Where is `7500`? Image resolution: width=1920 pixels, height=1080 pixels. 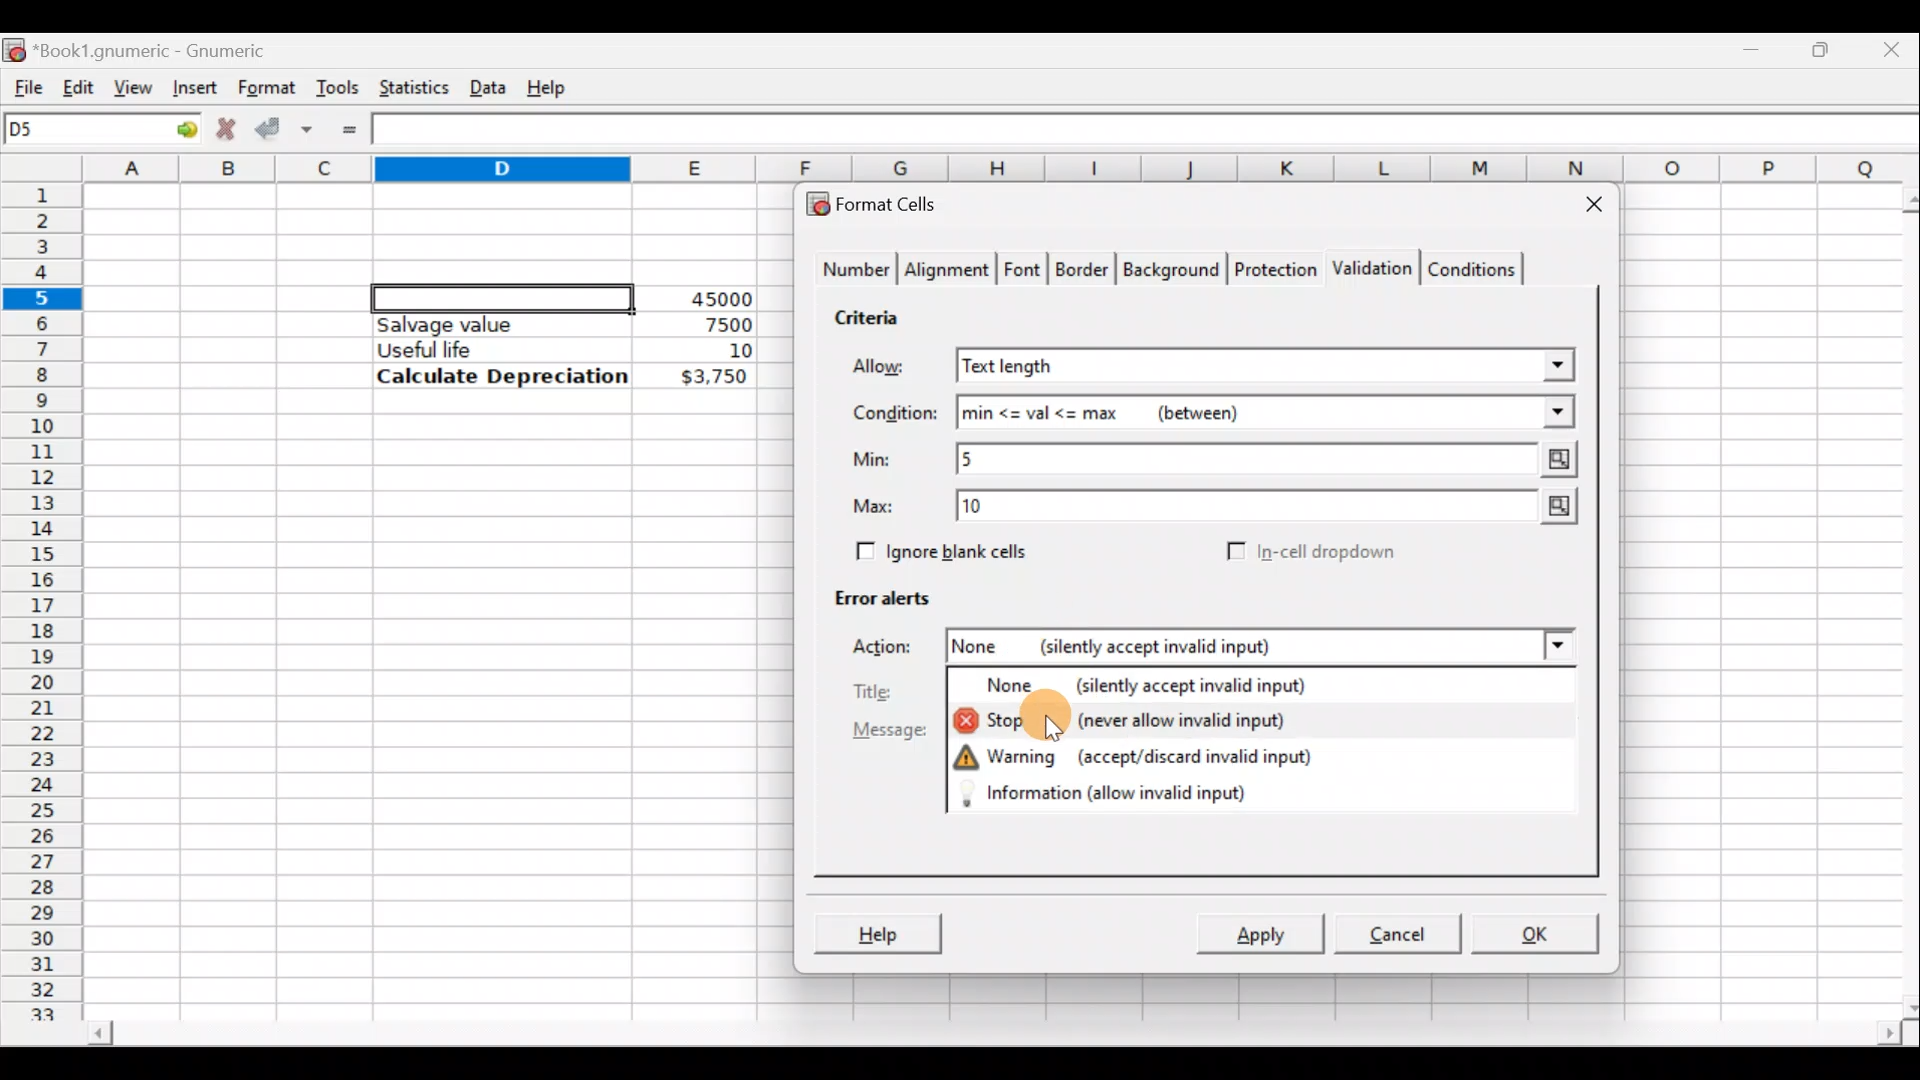 7500 is located at coordinates (696, 323).